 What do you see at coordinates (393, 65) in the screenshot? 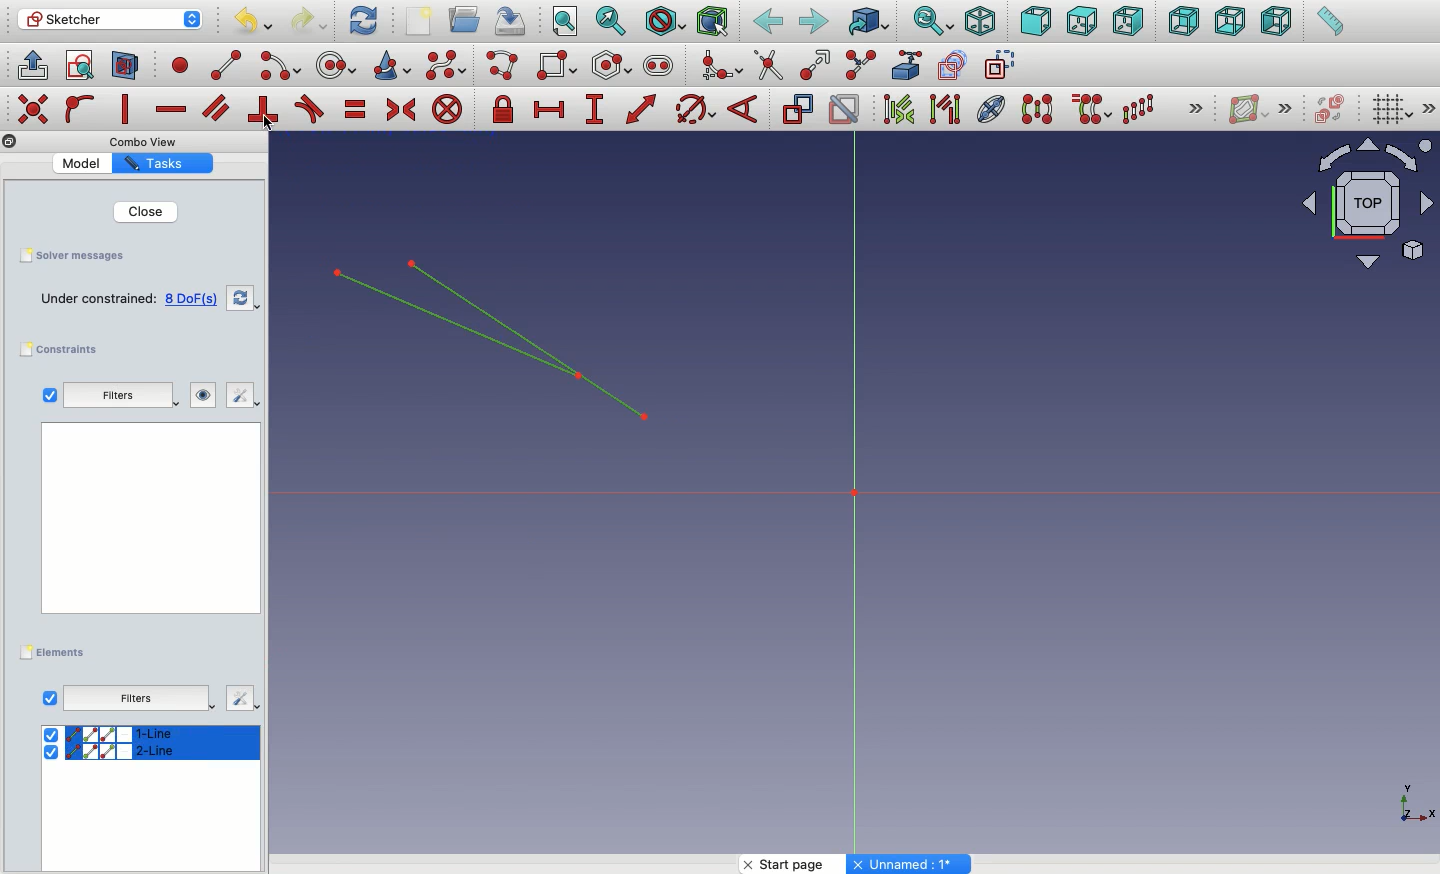
I see `Conci` at bounding box center [393, 65].